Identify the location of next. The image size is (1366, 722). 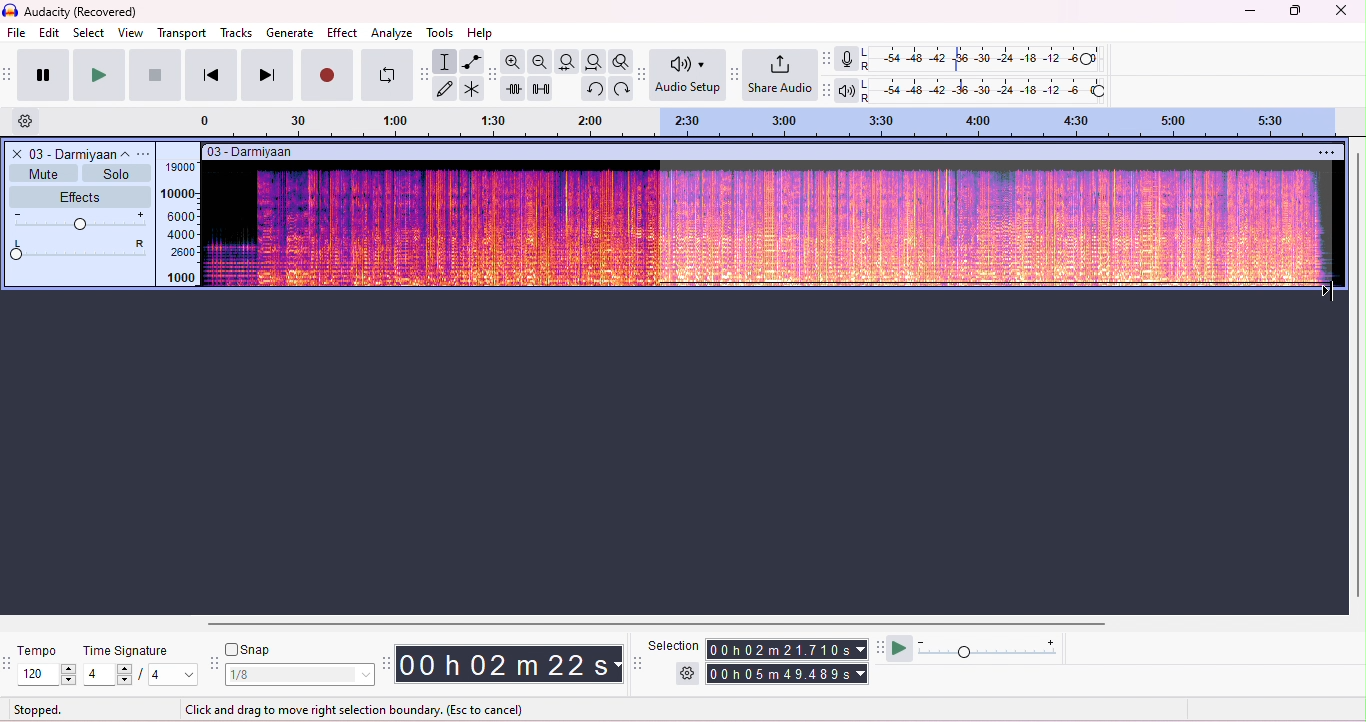
(266, 75).